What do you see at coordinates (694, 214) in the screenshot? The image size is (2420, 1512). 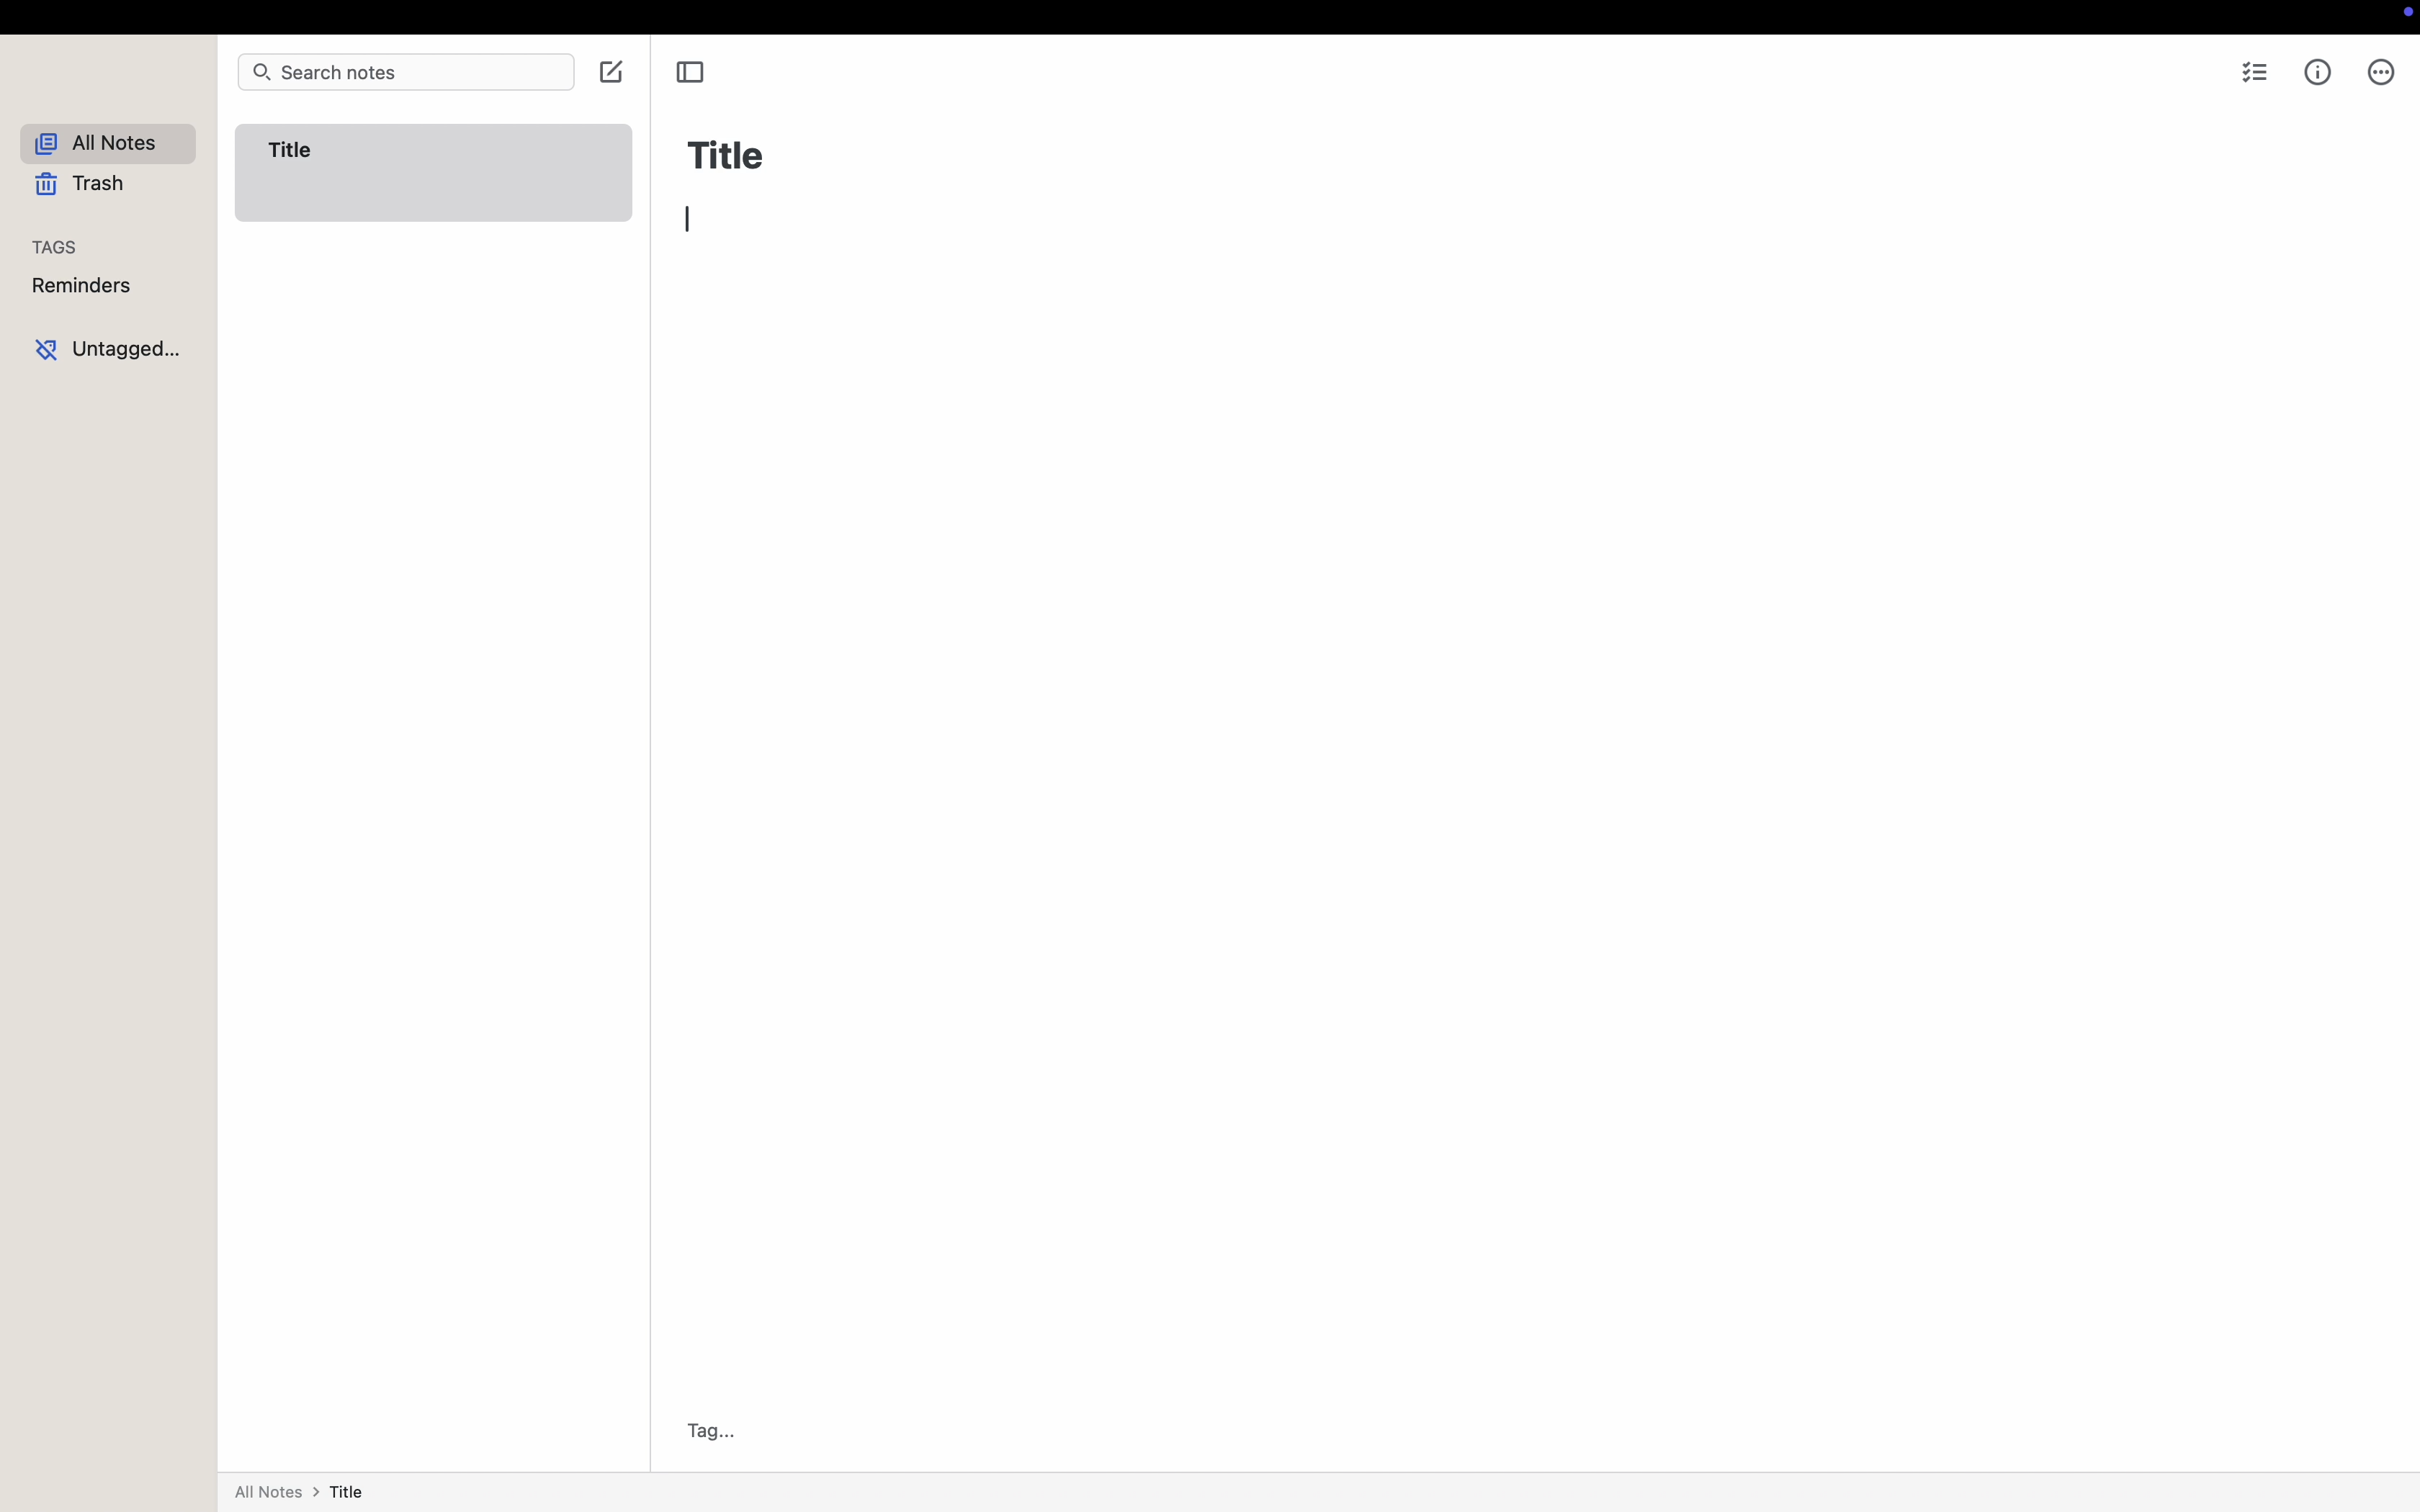 I see `Cursor : typing` at bounding box center [694, 214].